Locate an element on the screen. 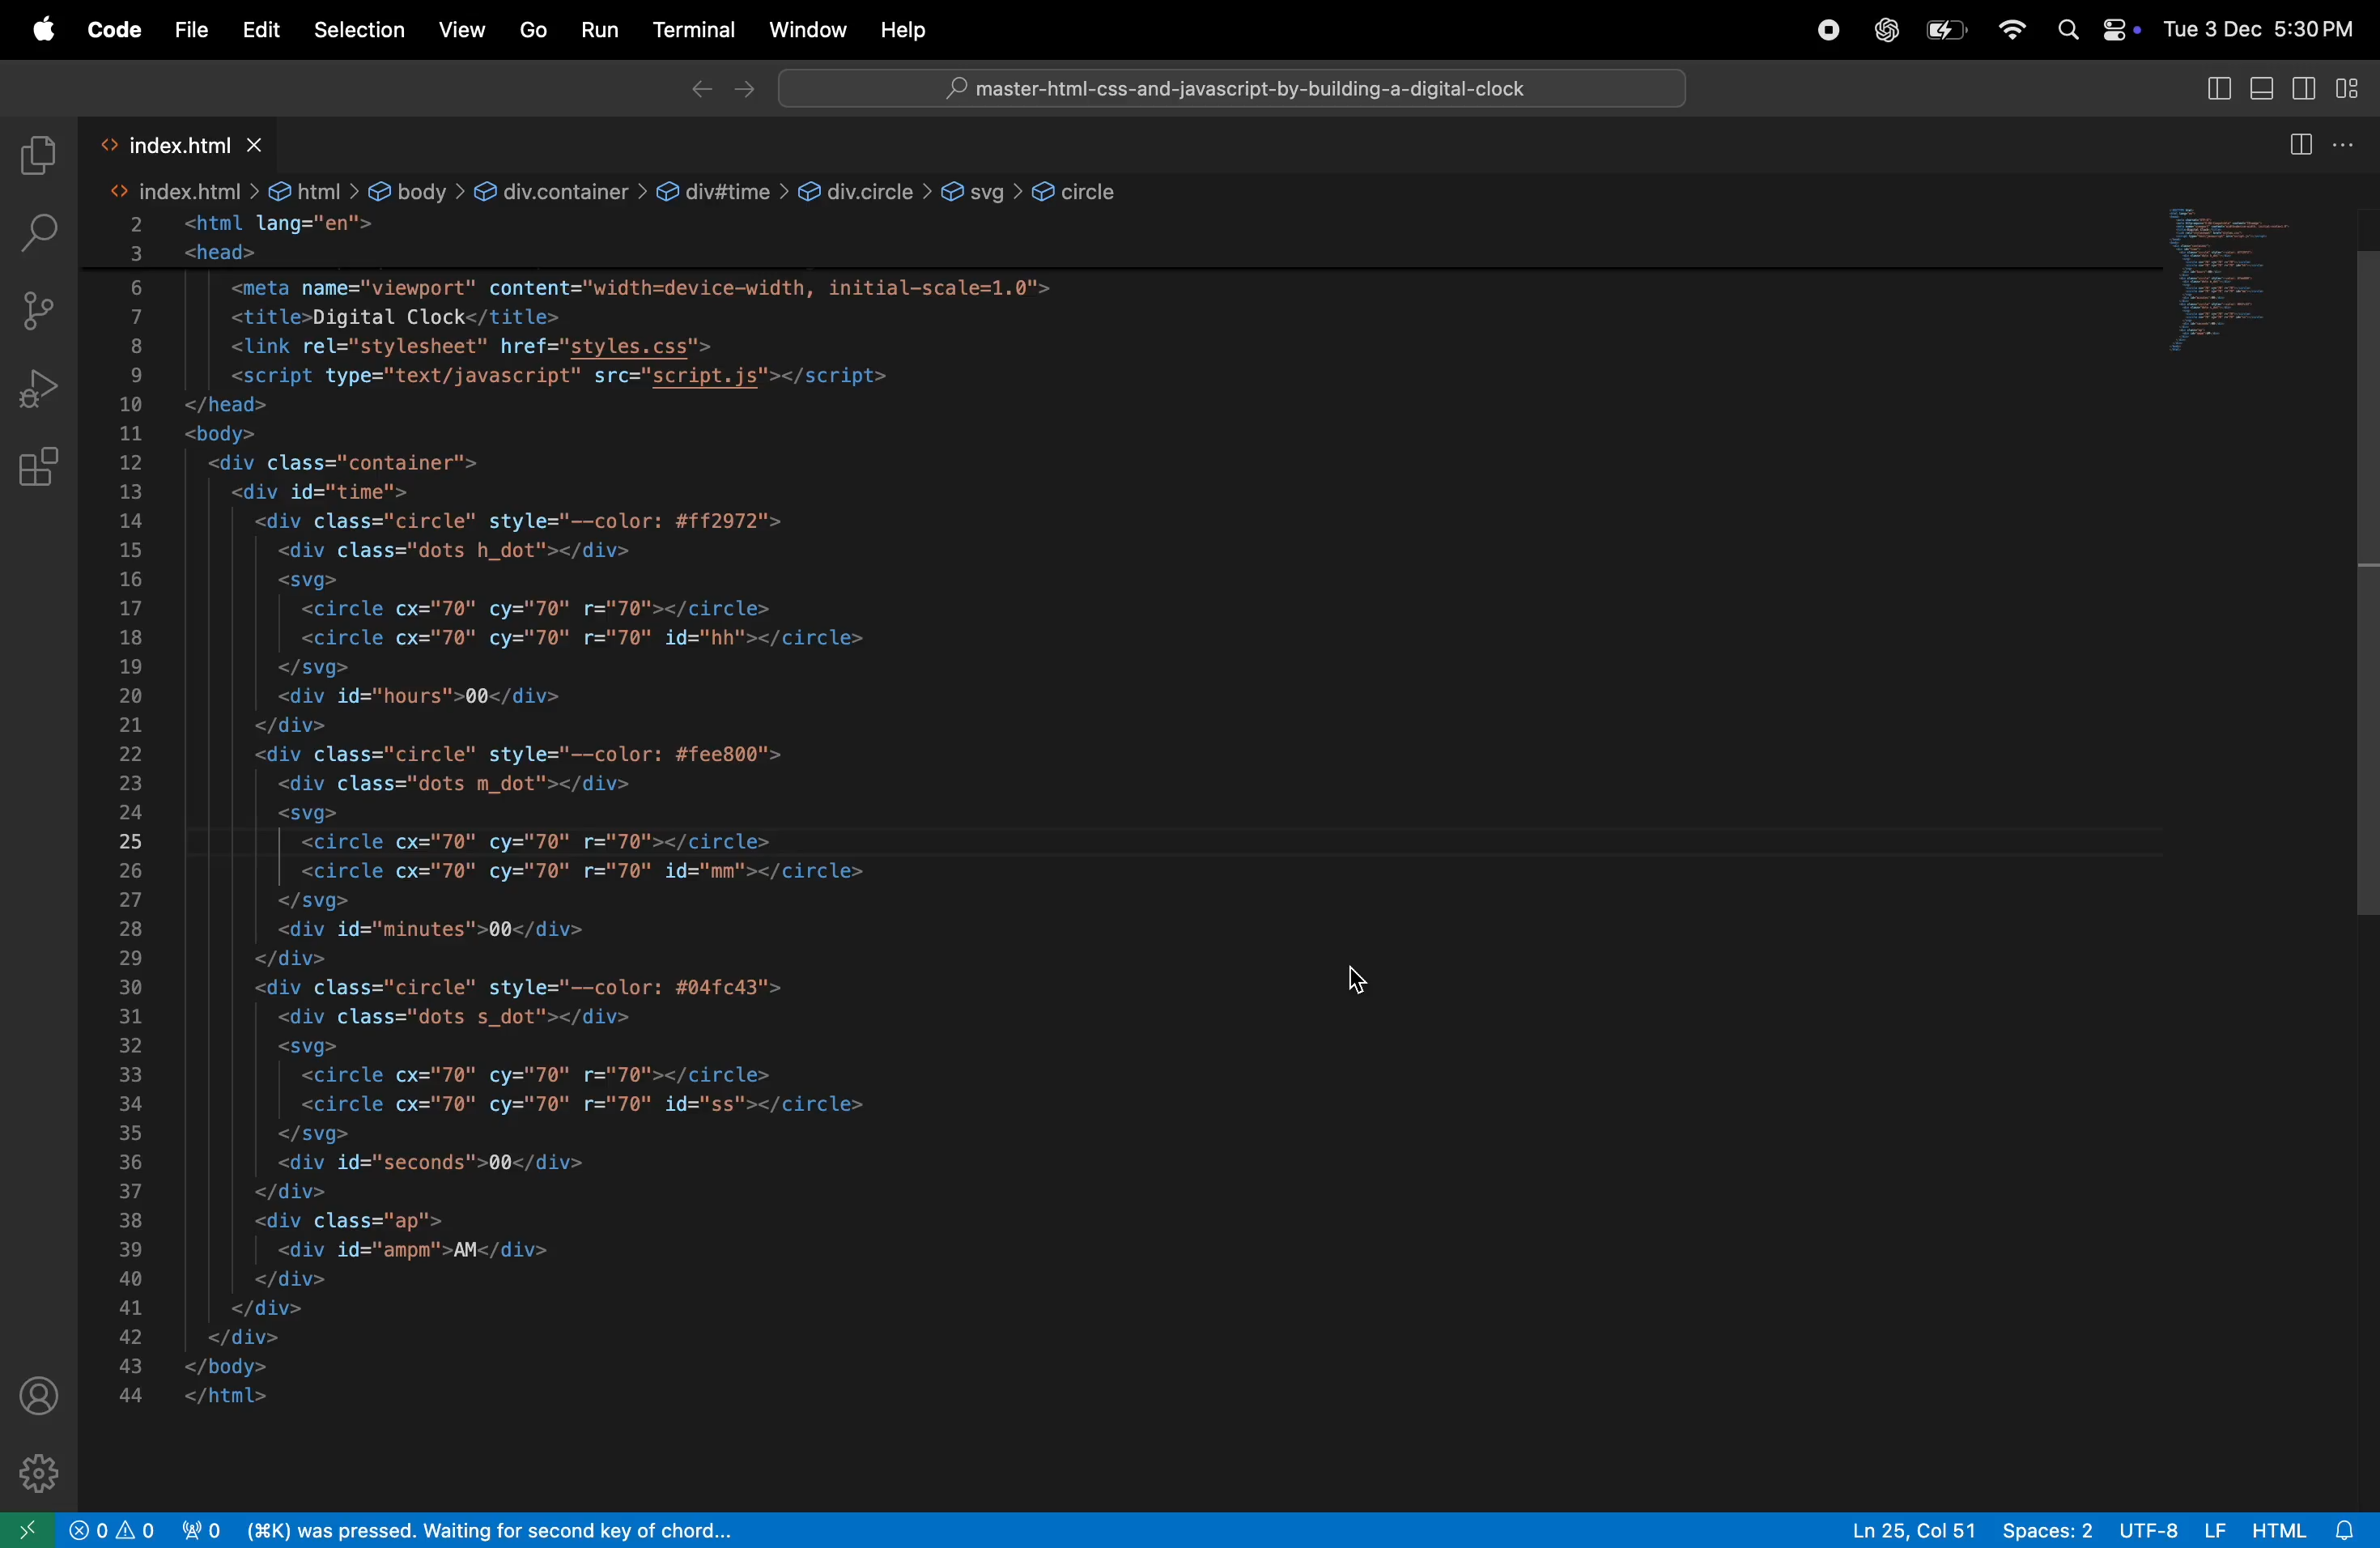  settings is located at coordinates (45, 1474).